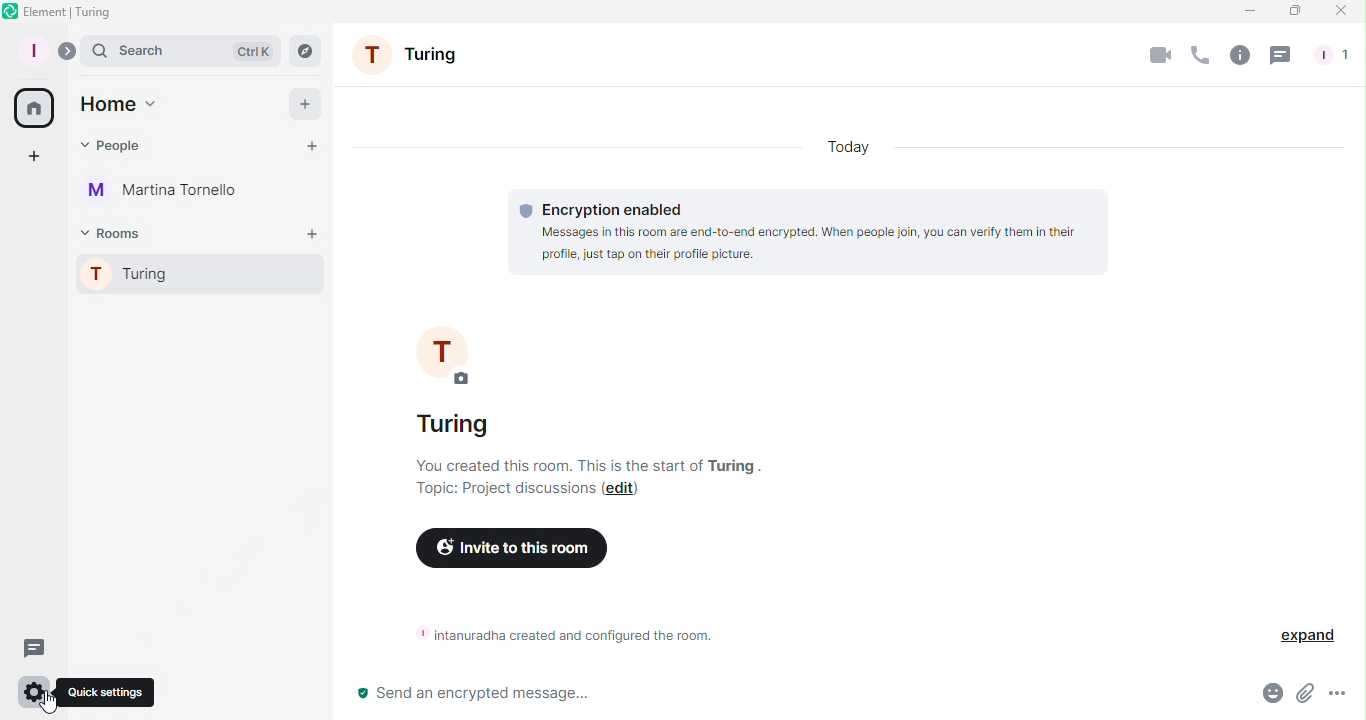 This screenshot has height=720, width=1366. I want to click on Encryption information, so click(815, 230).